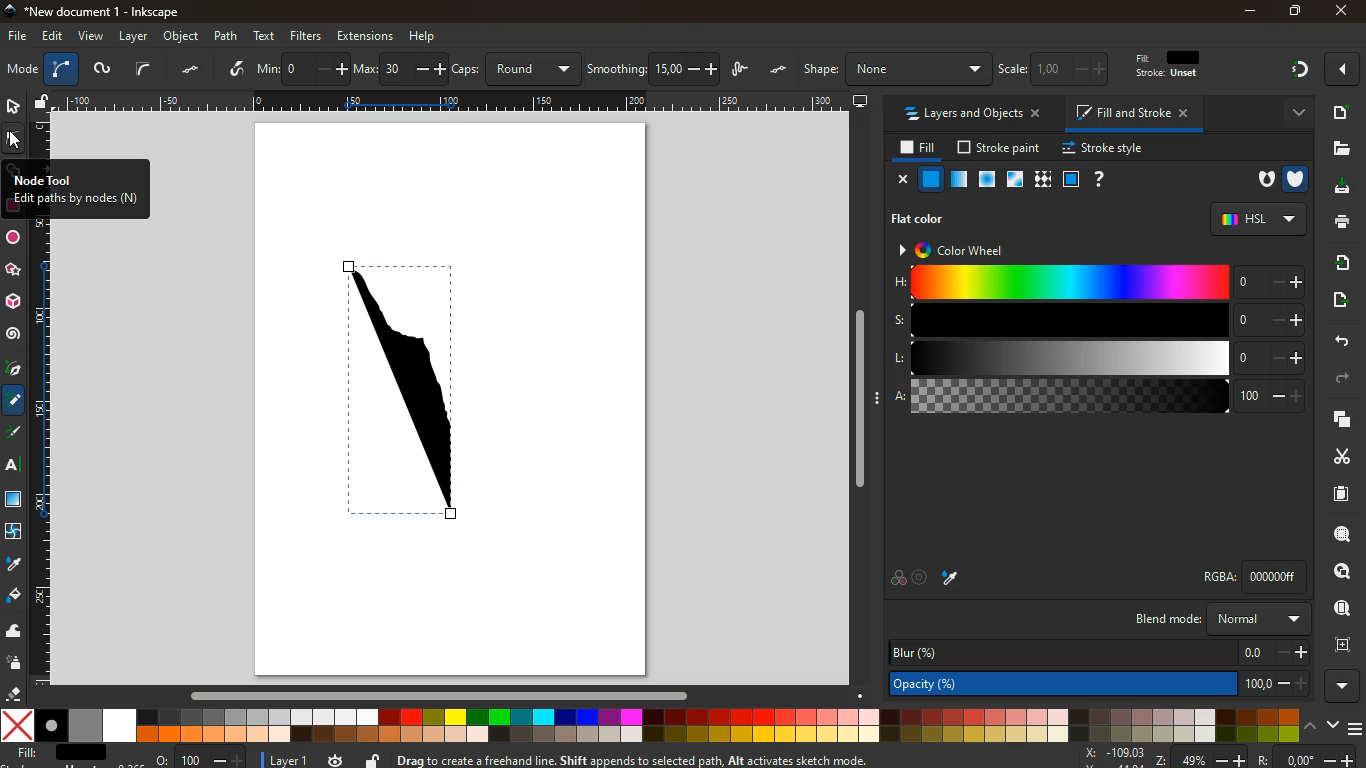 Image resolution: width=1366 pixels, height=768 pixels. What do you see at coordinates (1341, 223) in the screenshot?
I see `print` at bounding box center [1341, 223].